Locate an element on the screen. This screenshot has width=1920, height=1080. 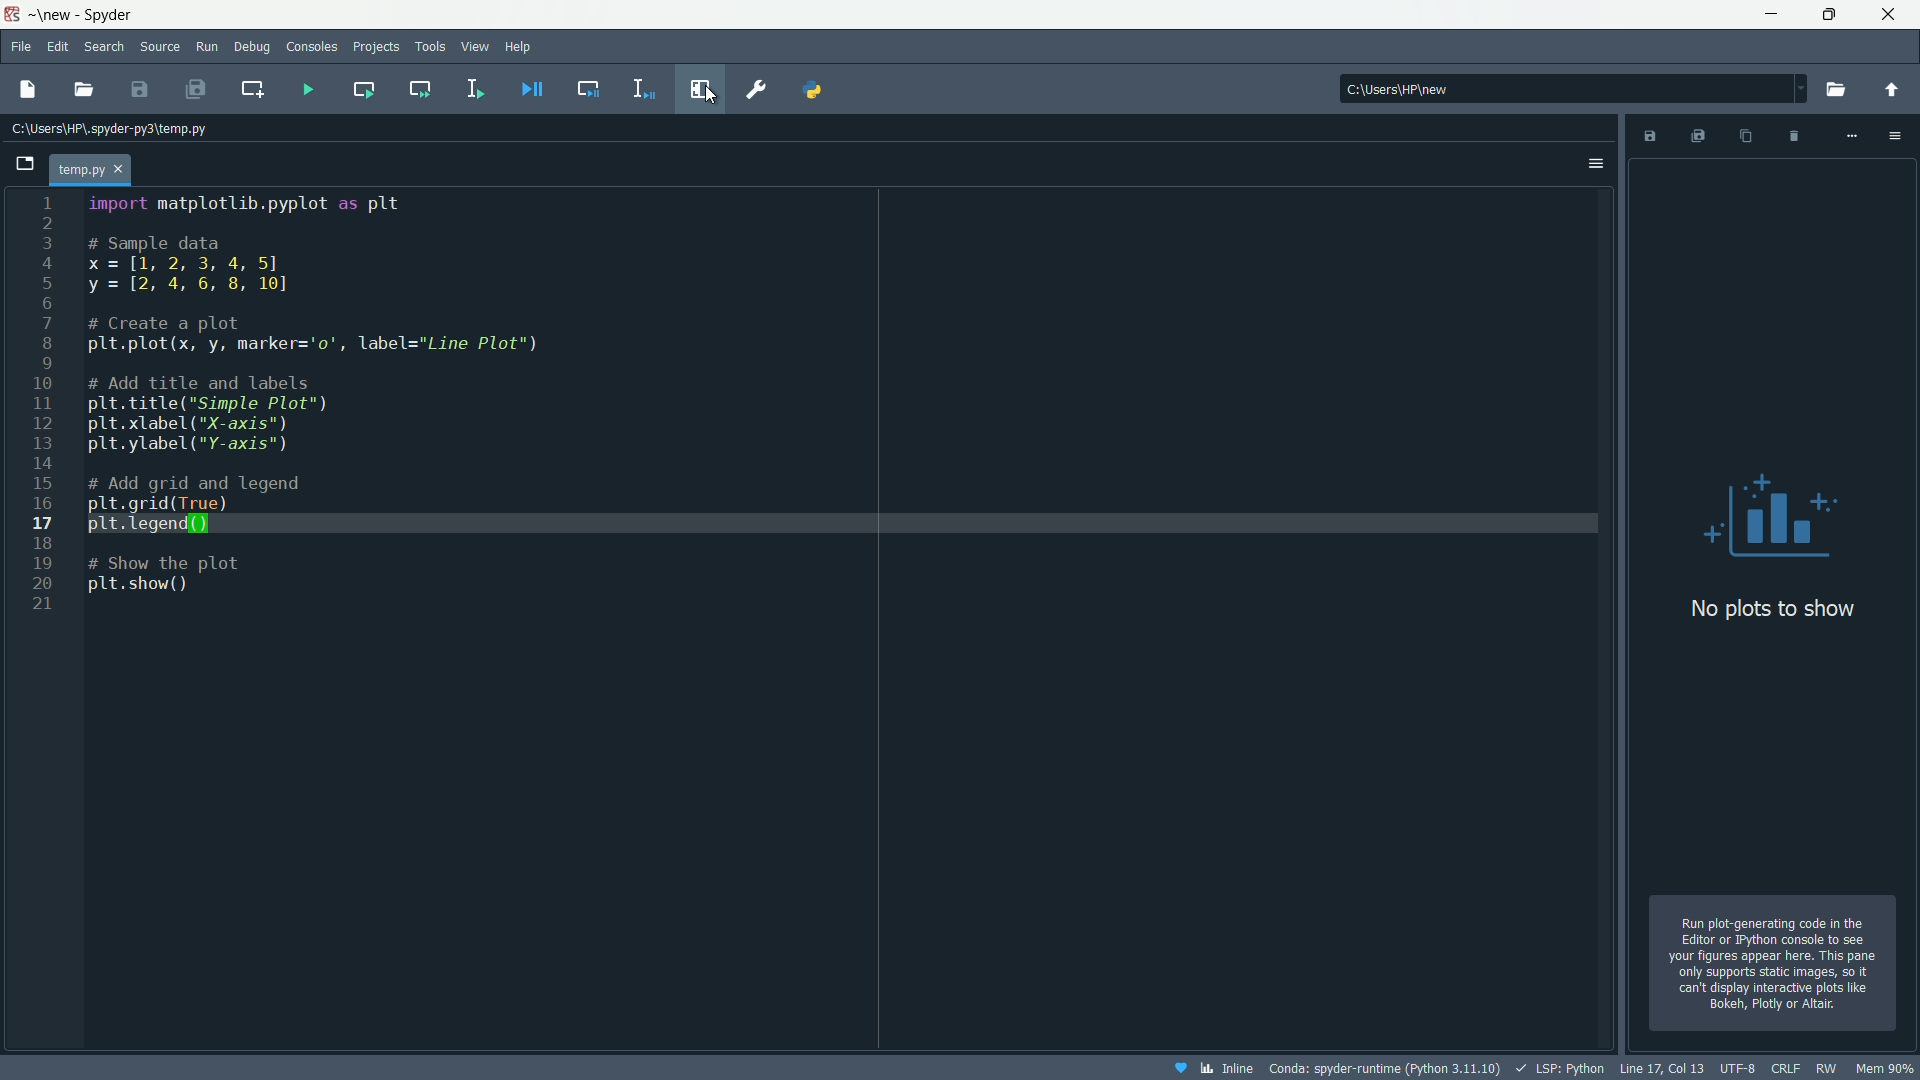
app icon is located at coordinates (13, 16).